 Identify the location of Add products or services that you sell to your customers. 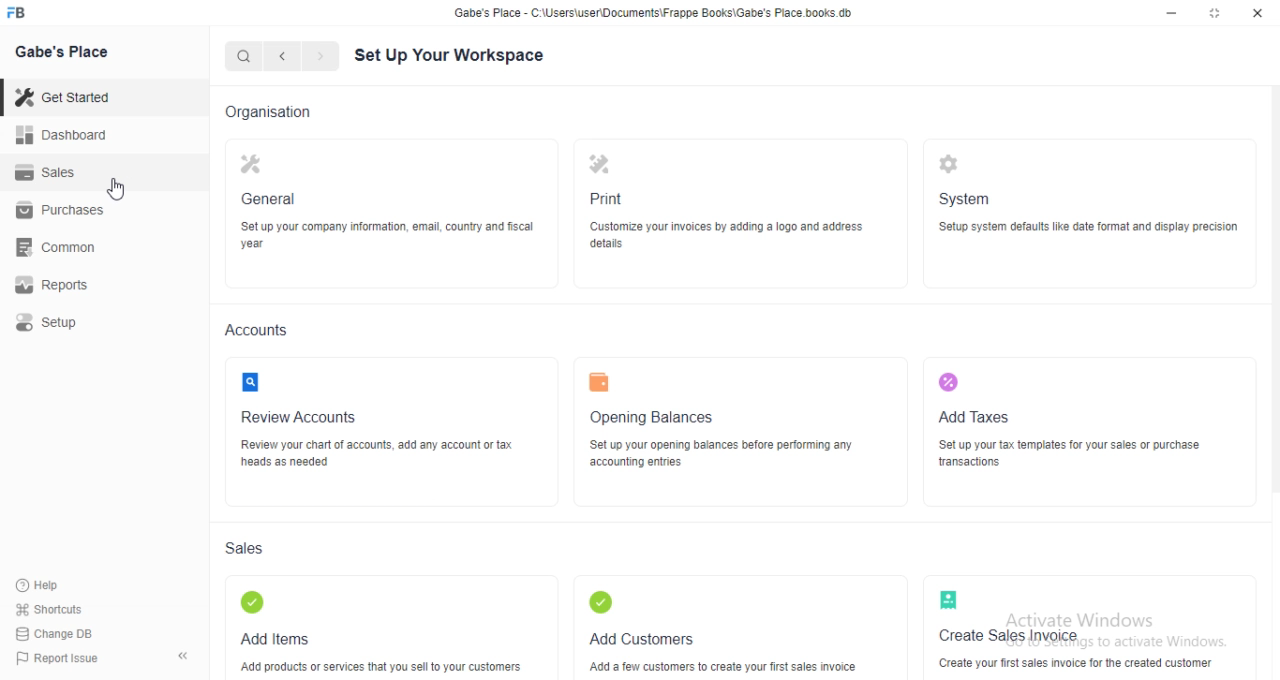
(381, 664).